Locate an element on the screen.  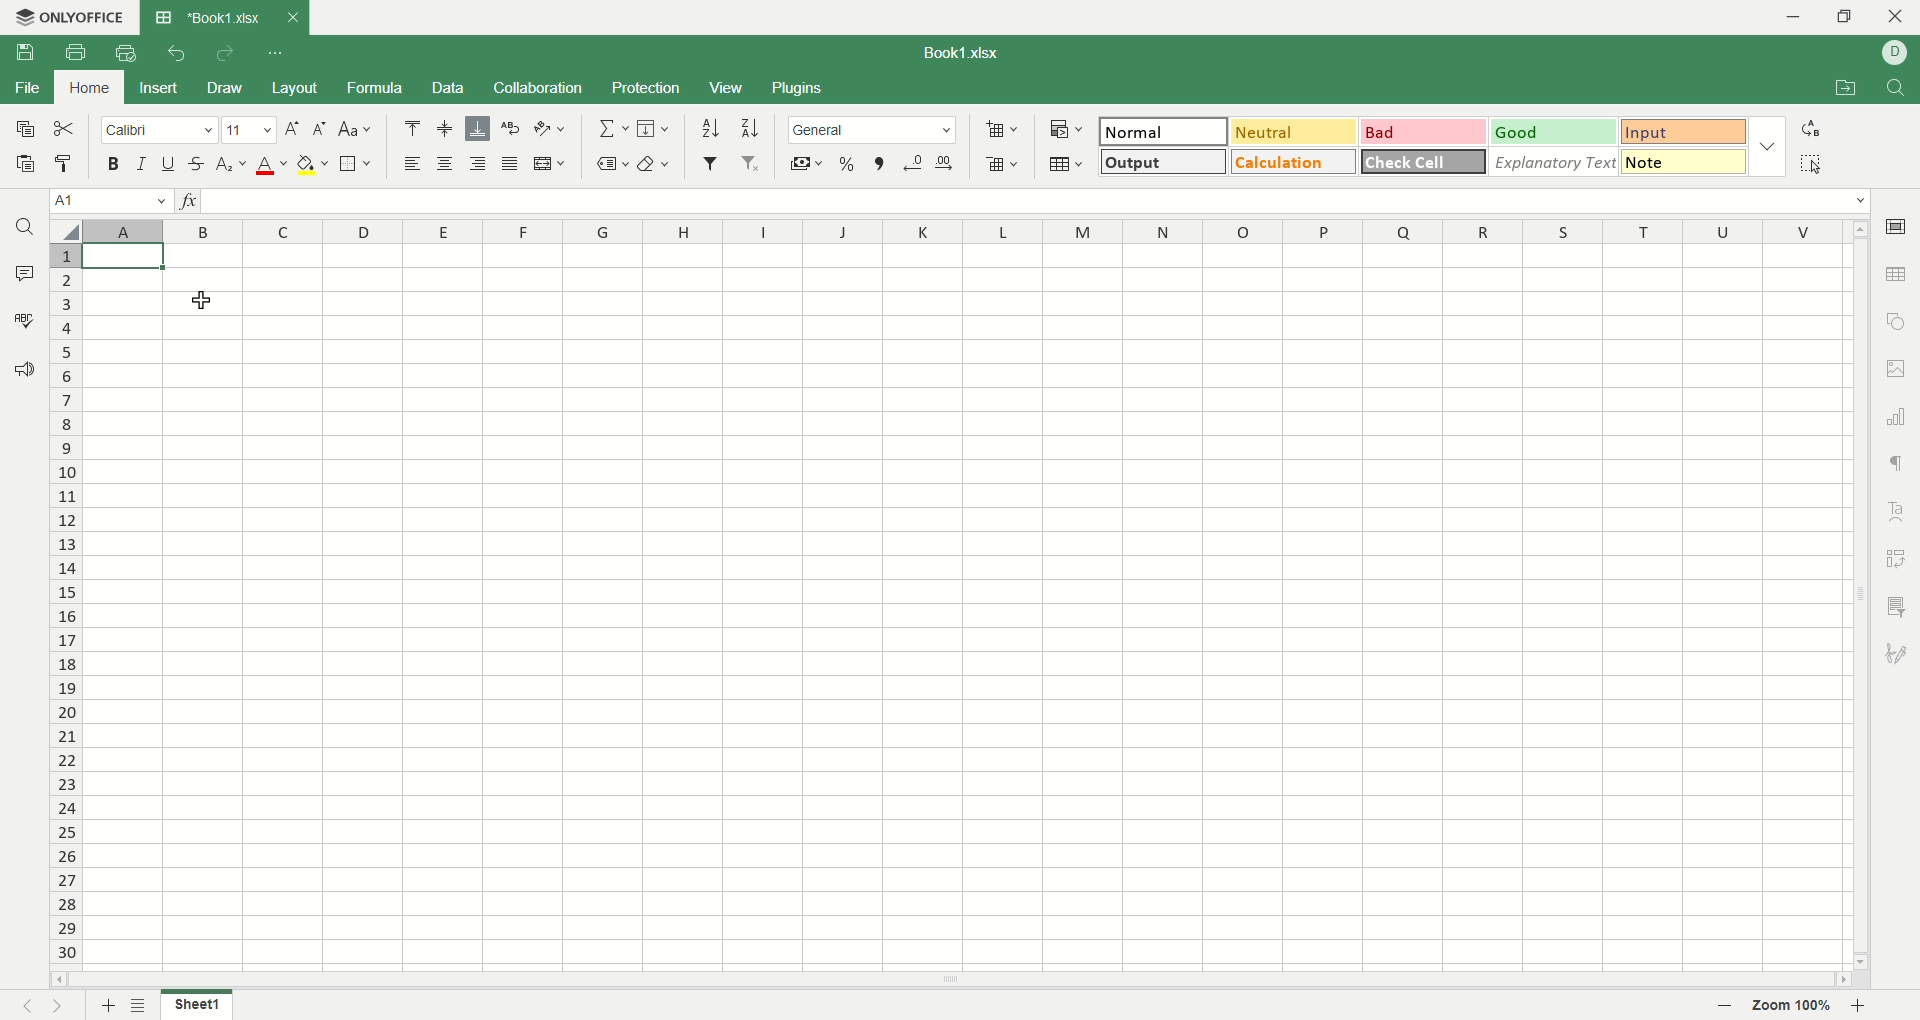
input line is located at coordinates (1036, 202).